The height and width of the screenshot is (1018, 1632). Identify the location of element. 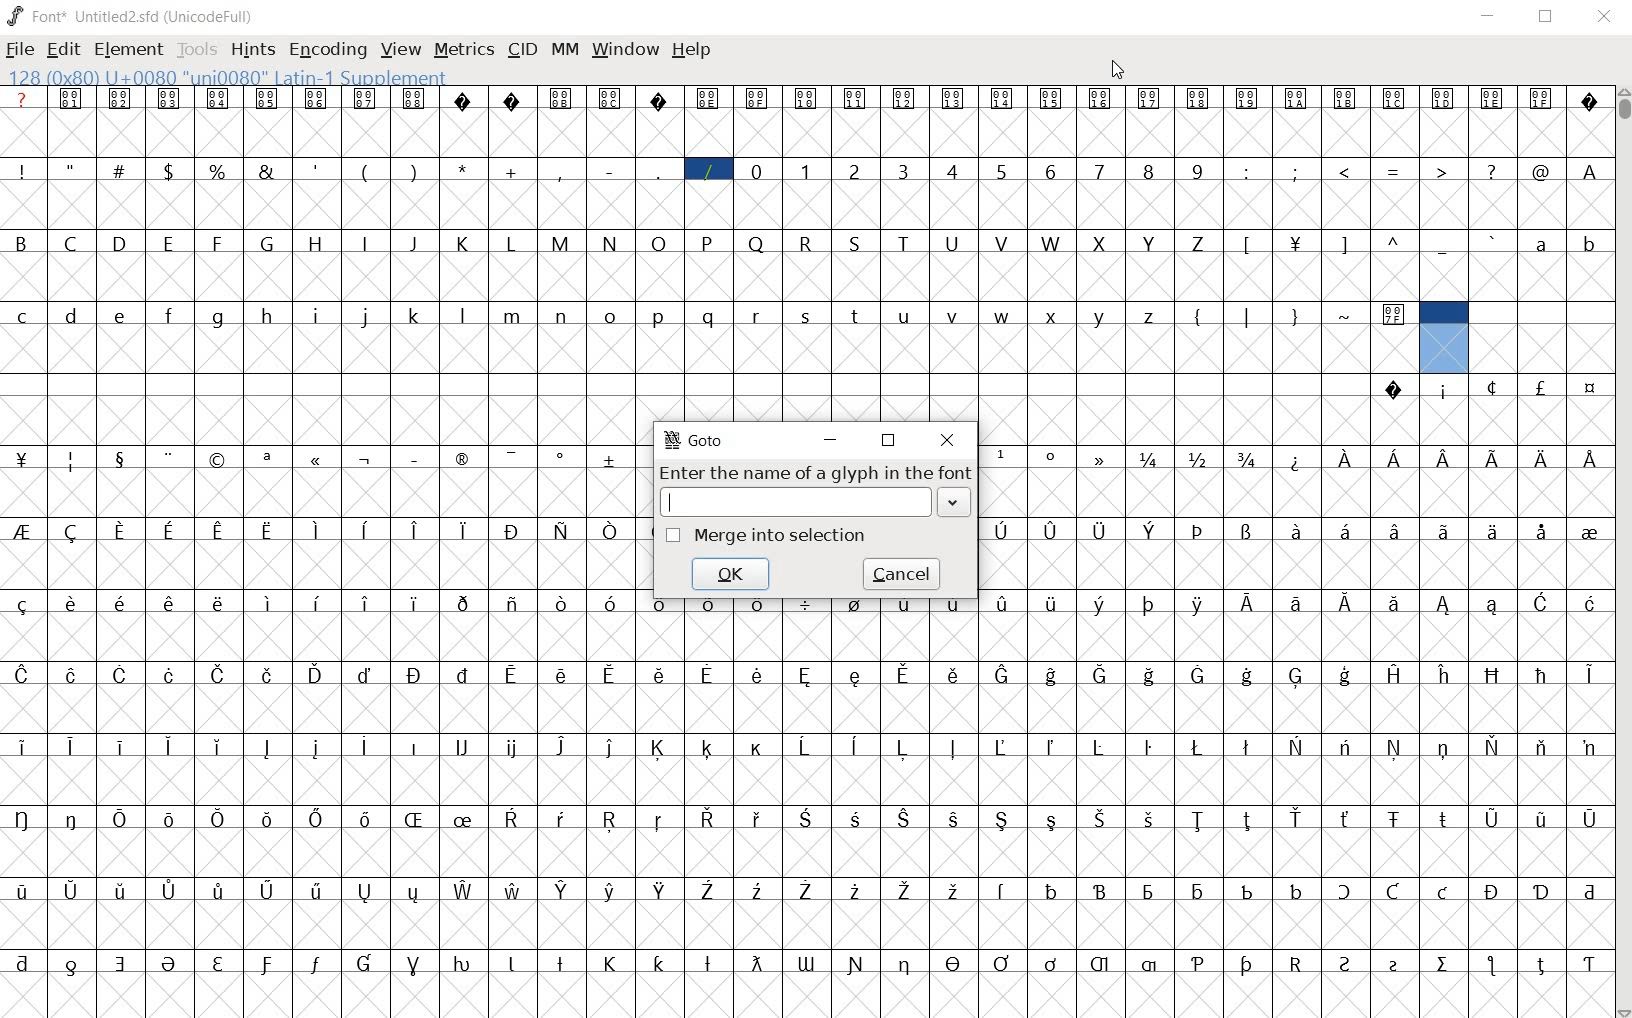
(130, 50).